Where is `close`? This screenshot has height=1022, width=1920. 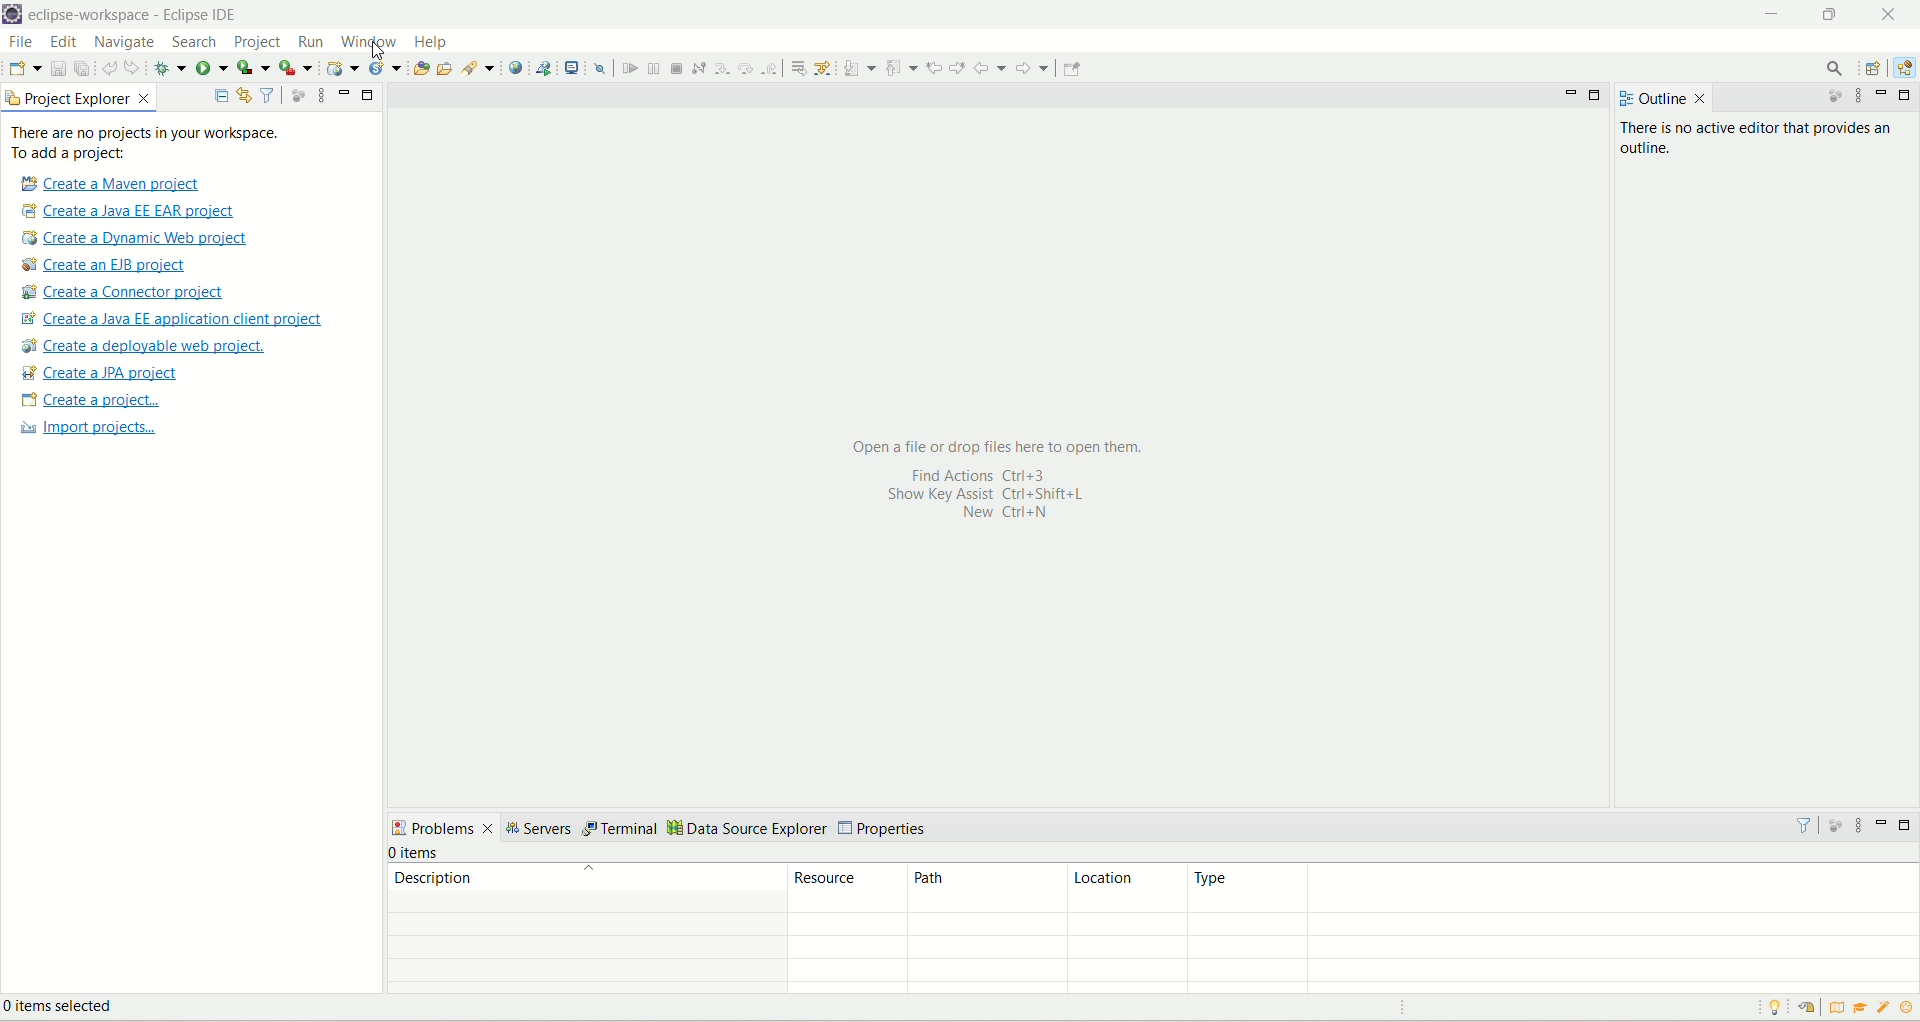 close is located at coordinates (1888, 14).